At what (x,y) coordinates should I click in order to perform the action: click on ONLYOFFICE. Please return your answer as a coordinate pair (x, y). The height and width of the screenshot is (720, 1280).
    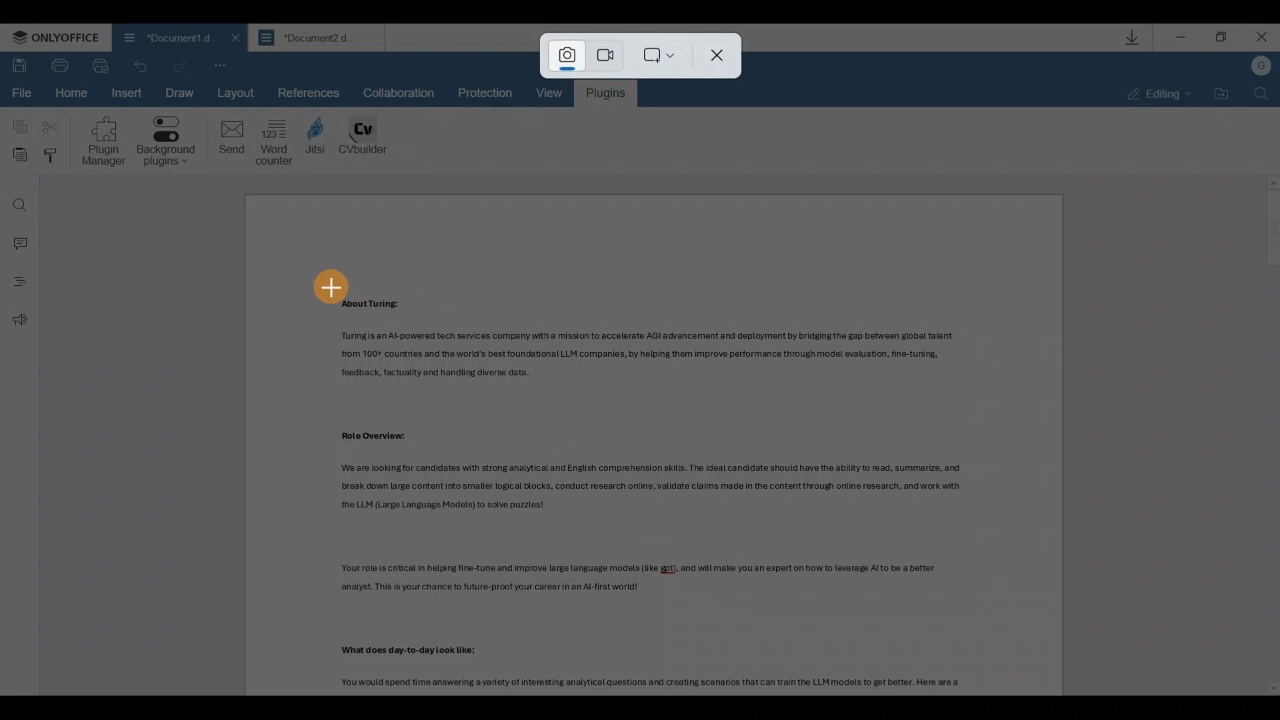
    Looking at the image, I should click on (58, 39).